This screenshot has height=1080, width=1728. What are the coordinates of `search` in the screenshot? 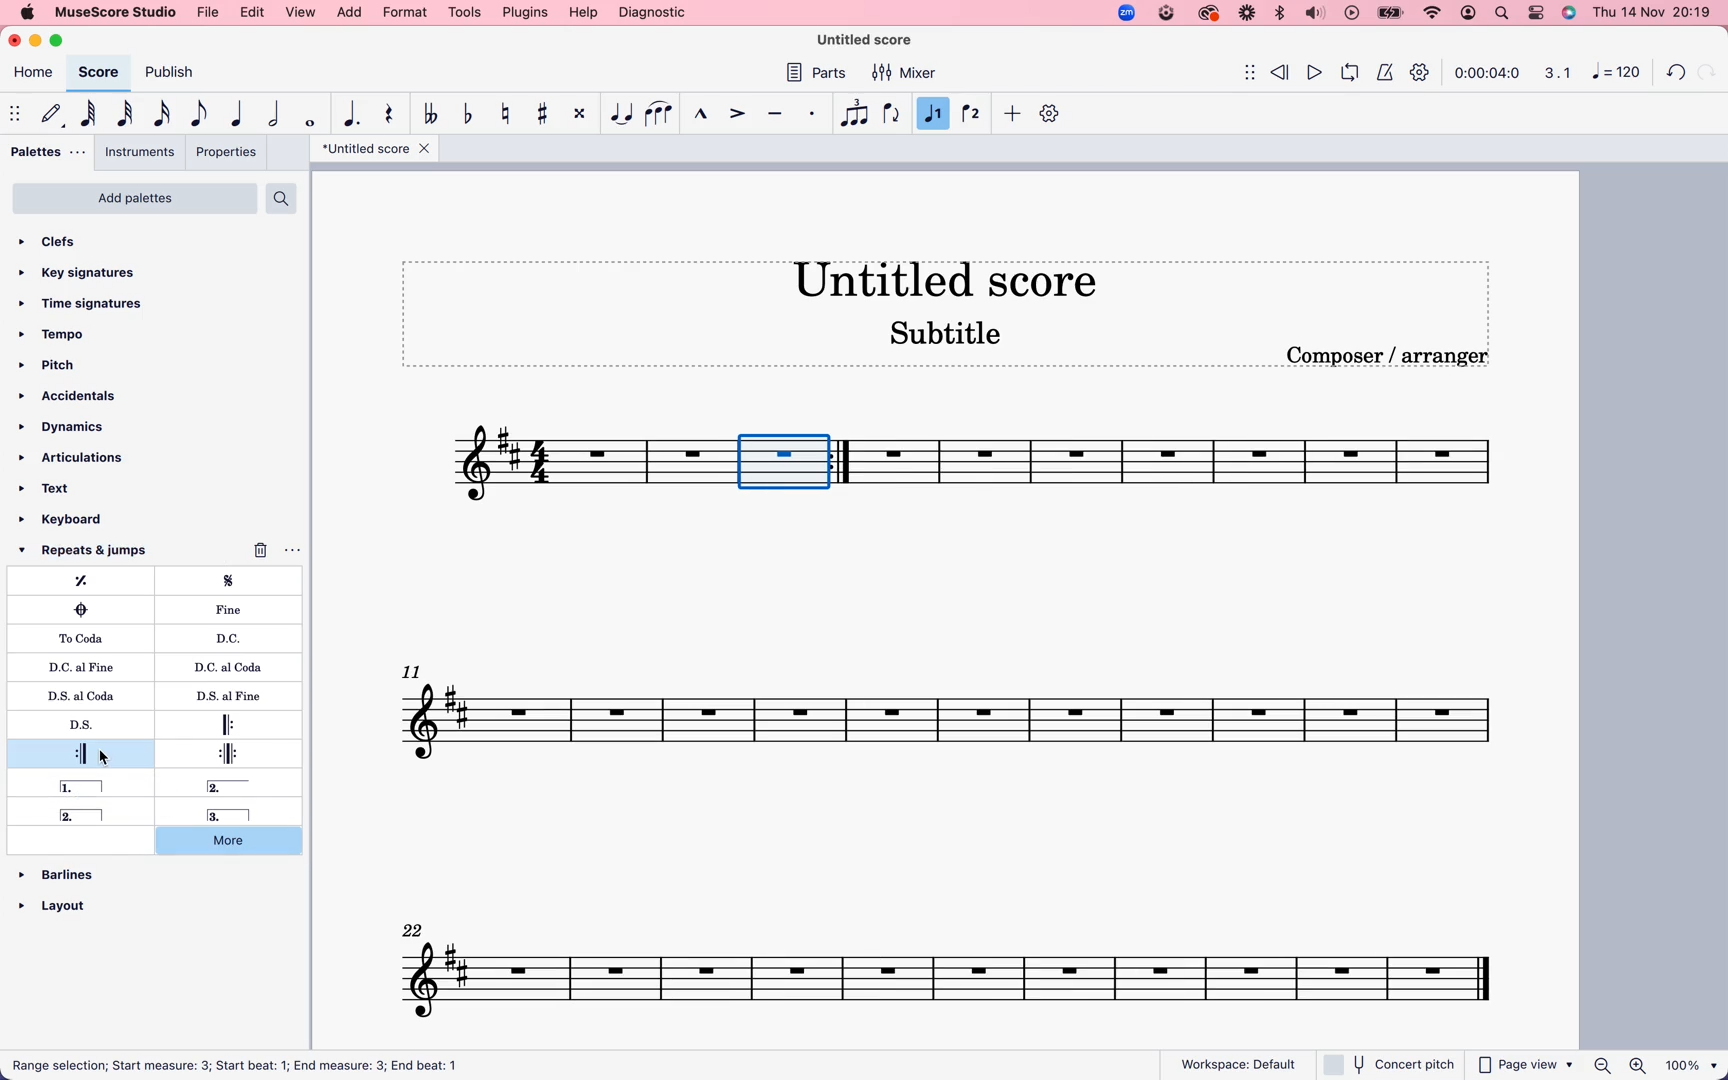 It's located at (1503, 13).